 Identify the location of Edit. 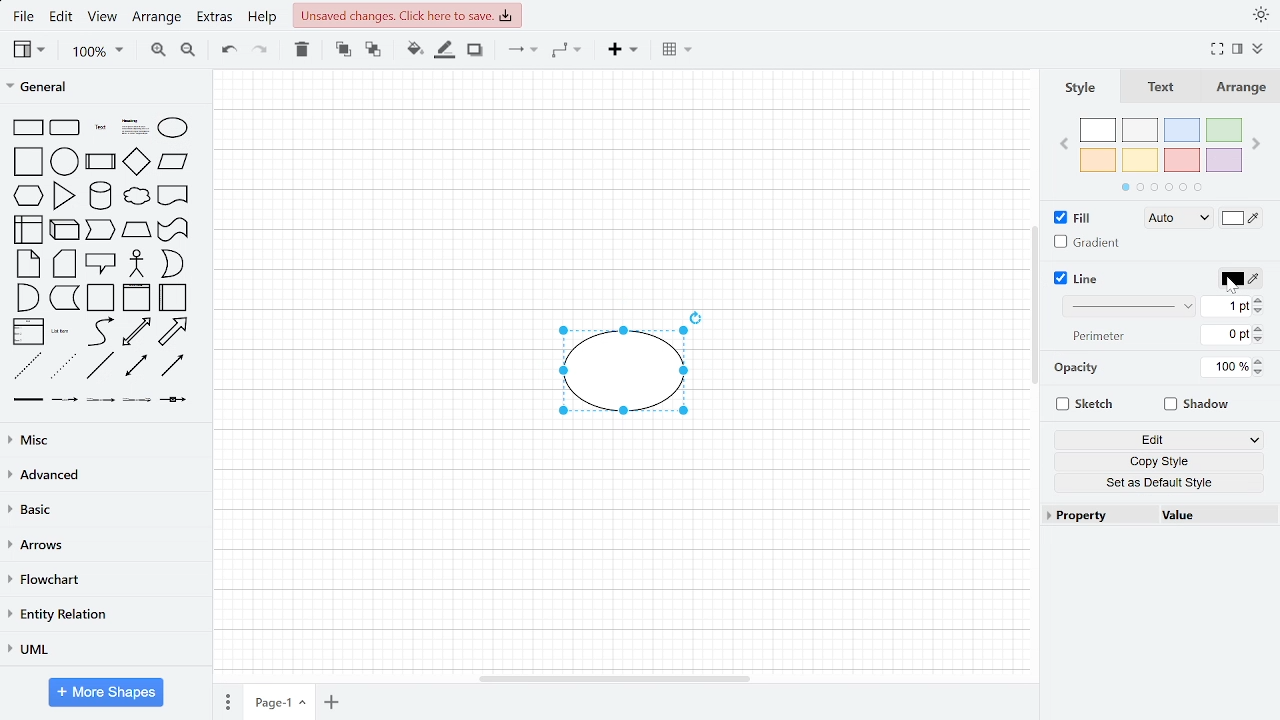
(1162, 441).